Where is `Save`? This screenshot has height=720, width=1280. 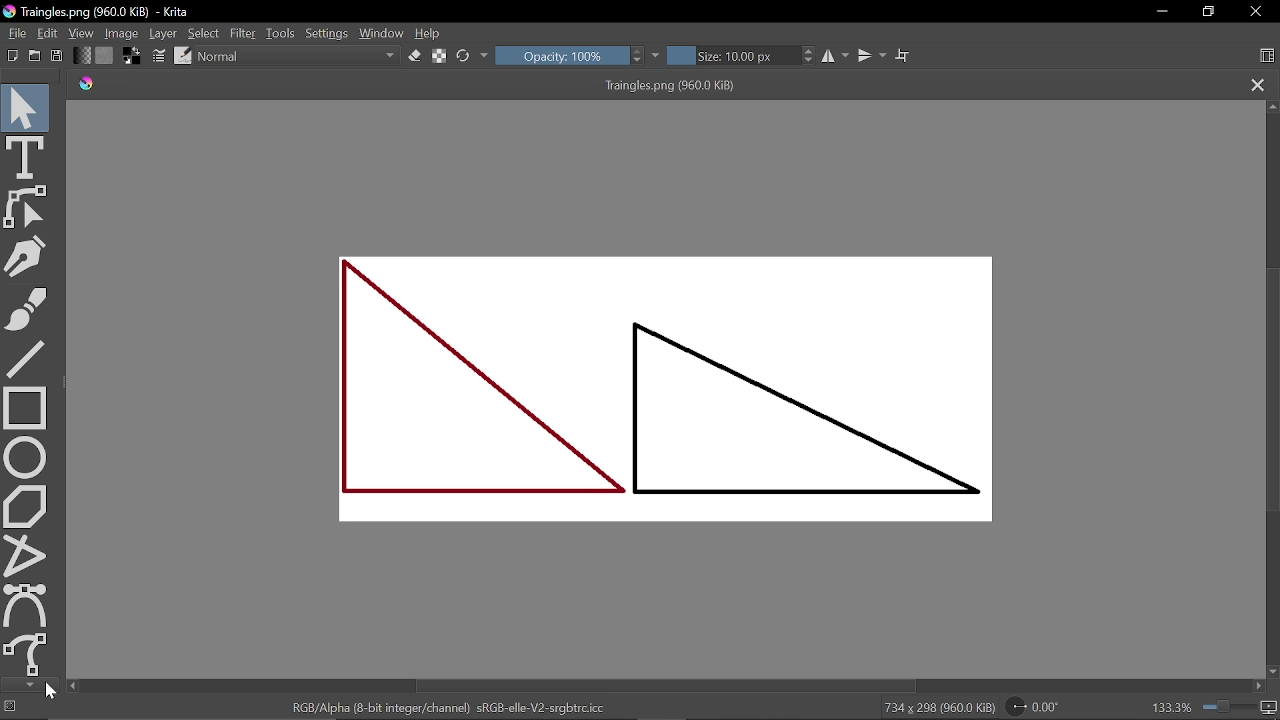 Save is located at coordinates (57, 56).